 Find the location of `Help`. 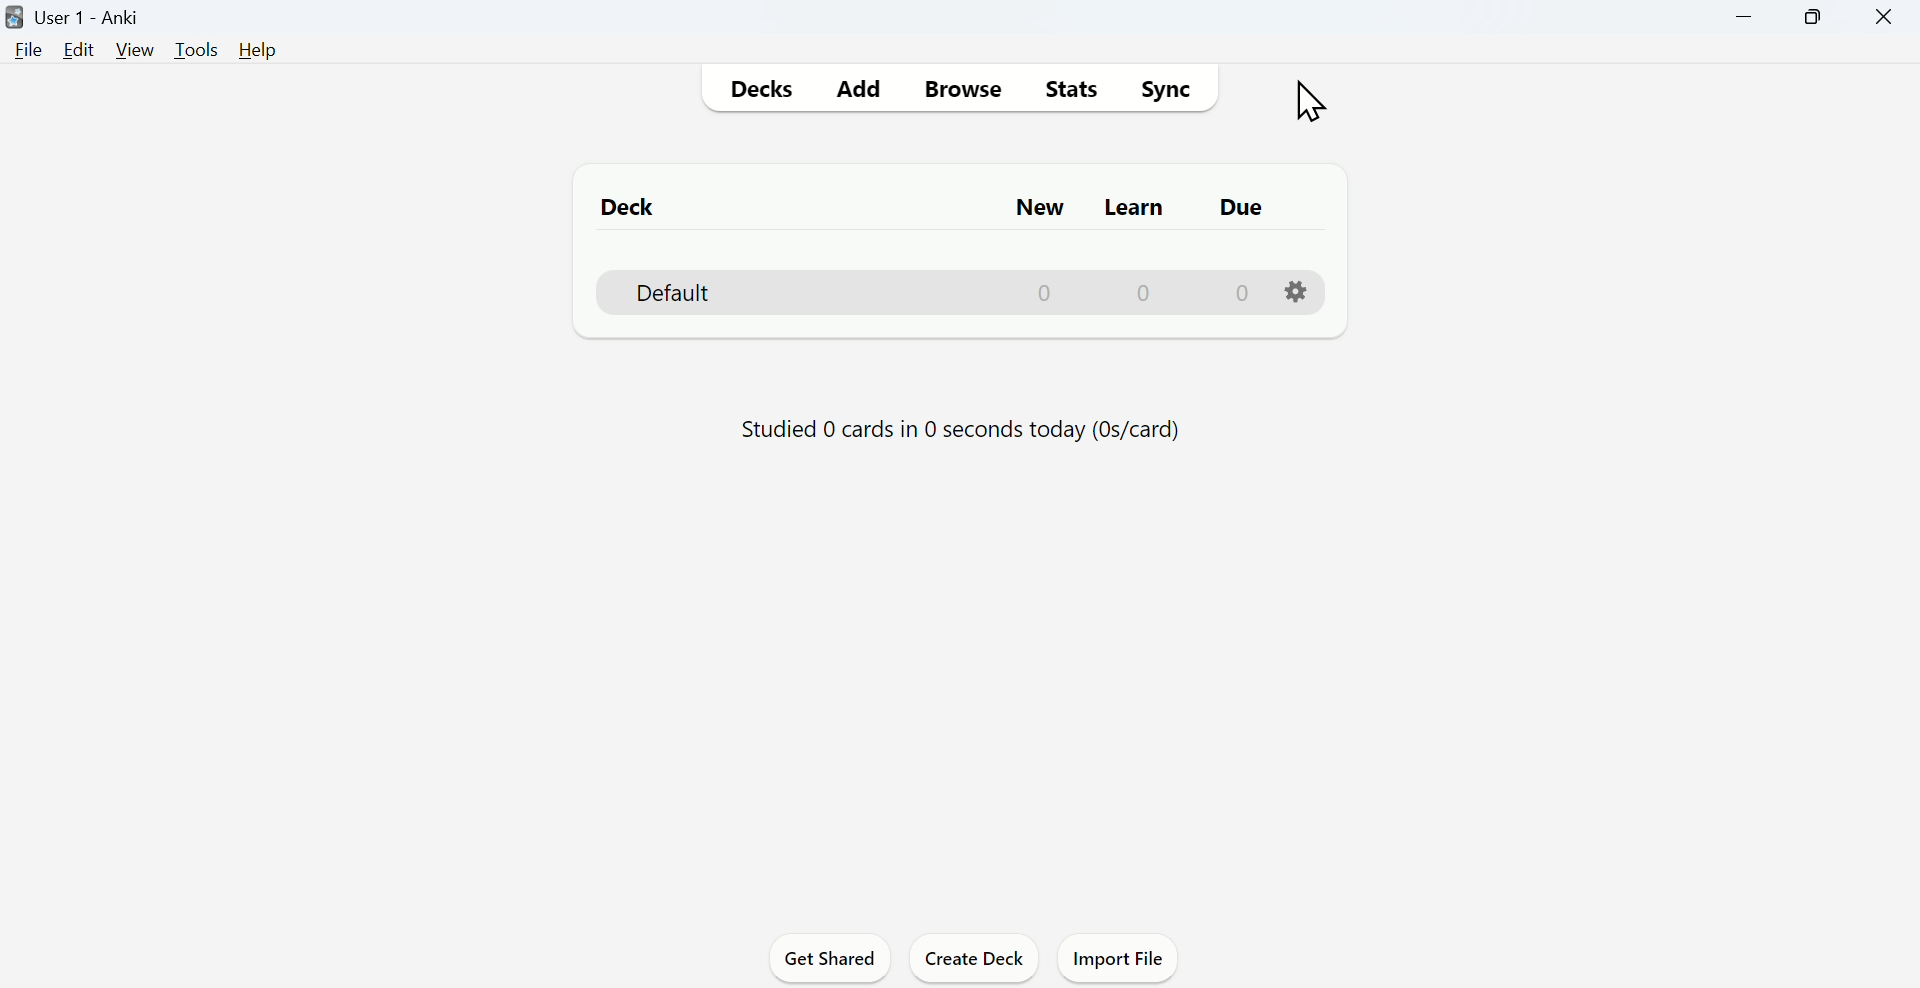

Help is located at coordinates (255, 50).